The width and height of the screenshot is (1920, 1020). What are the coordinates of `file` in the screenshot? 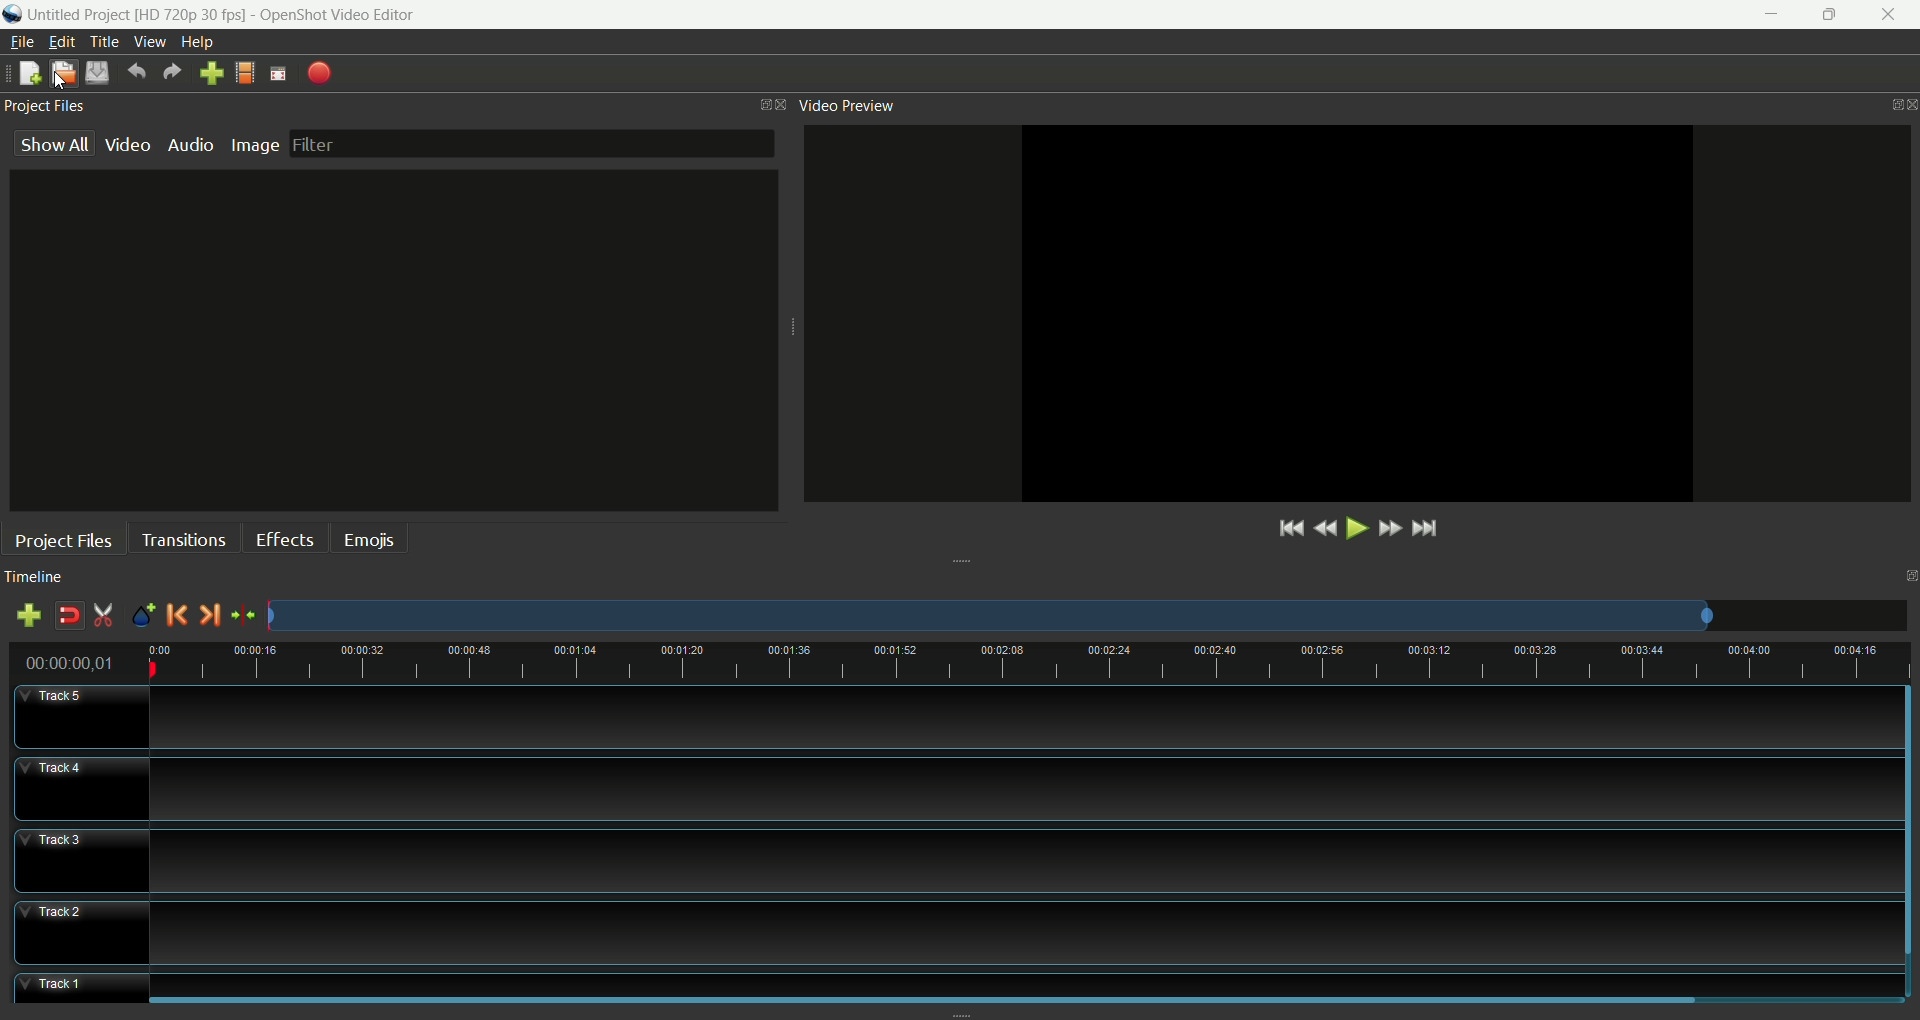 It's located at (24, 41).